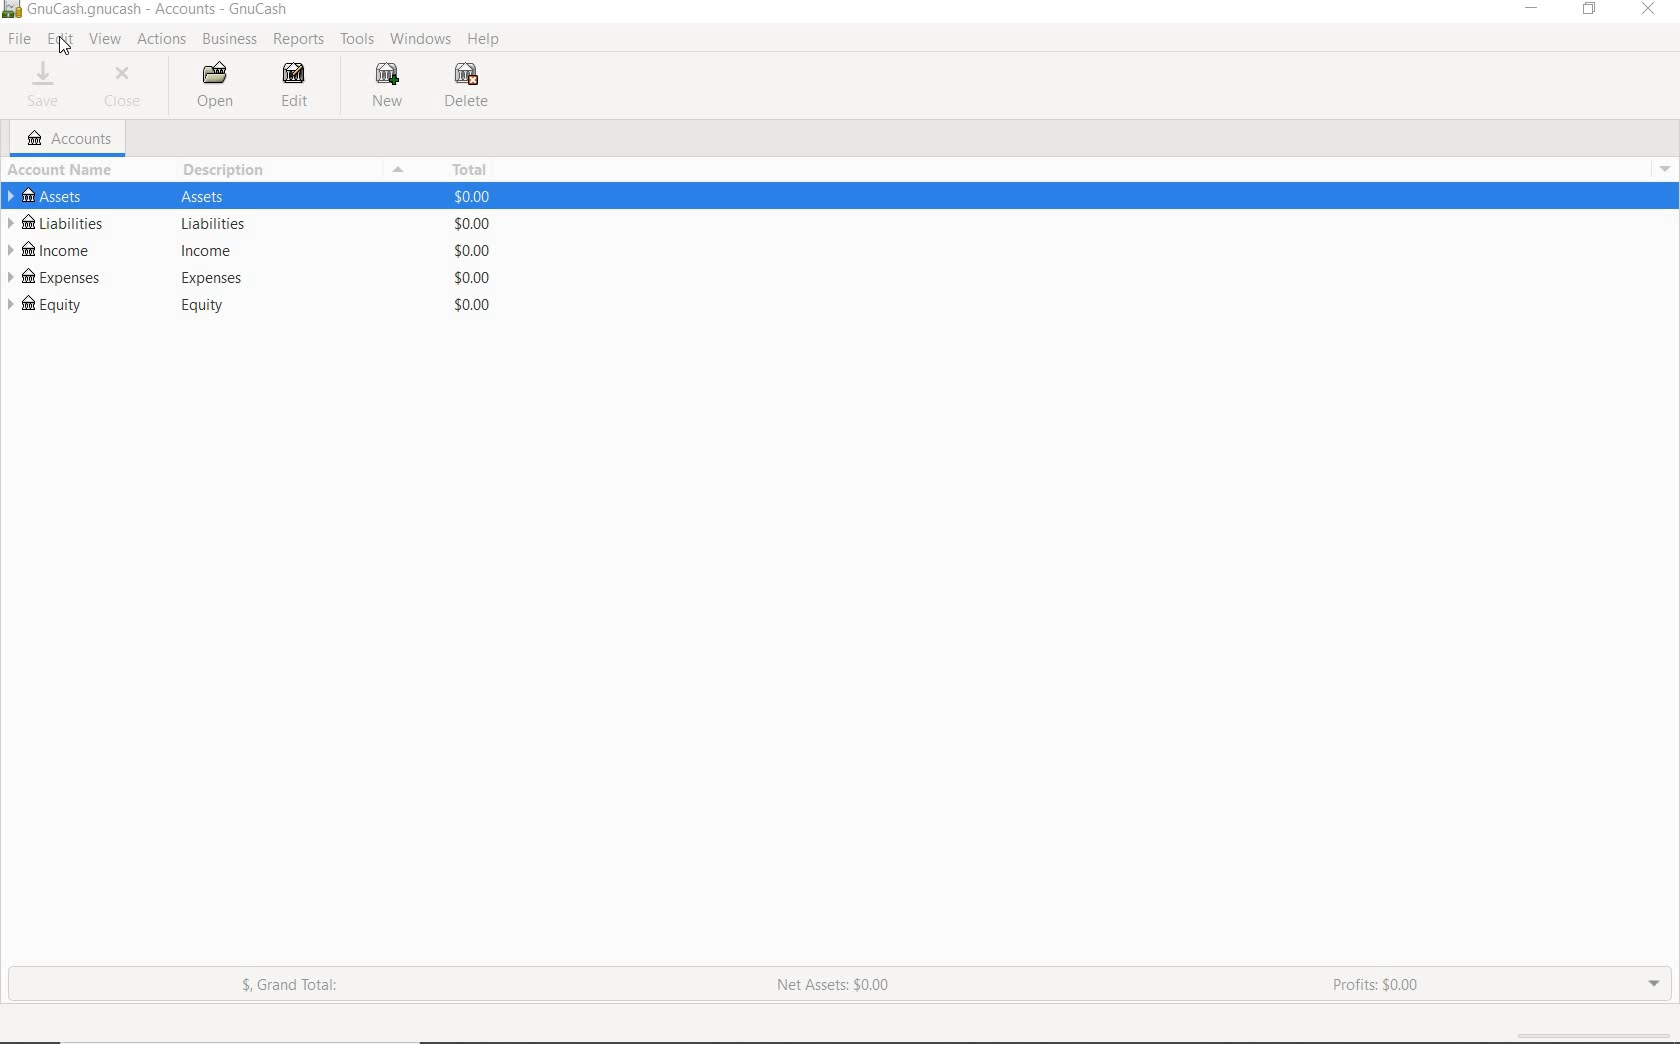 This screenshot has height=1044, width=1680. Describe the element at coordinates (247, 250) in the screenshot. I see `INCOME` at that location.